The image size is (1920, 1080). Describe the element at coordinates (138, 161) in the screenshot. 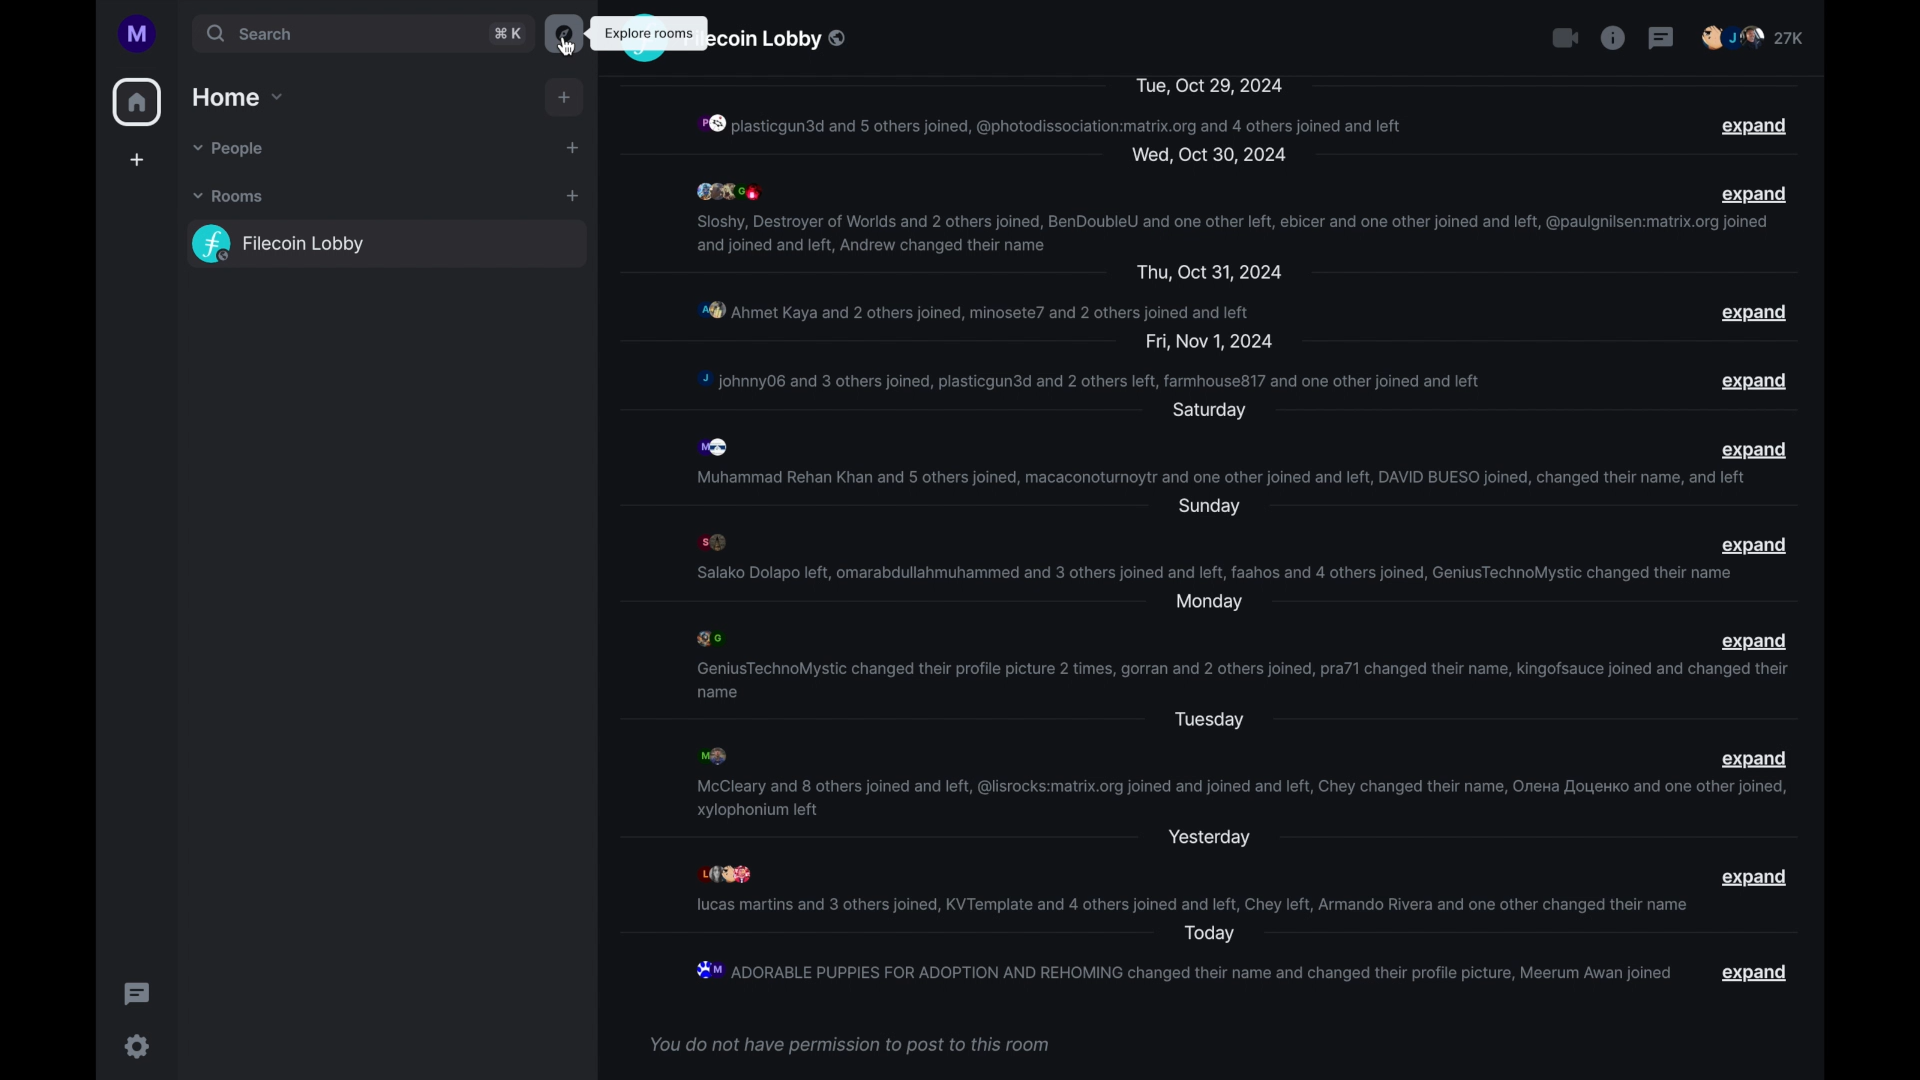

I see `add` at that location.